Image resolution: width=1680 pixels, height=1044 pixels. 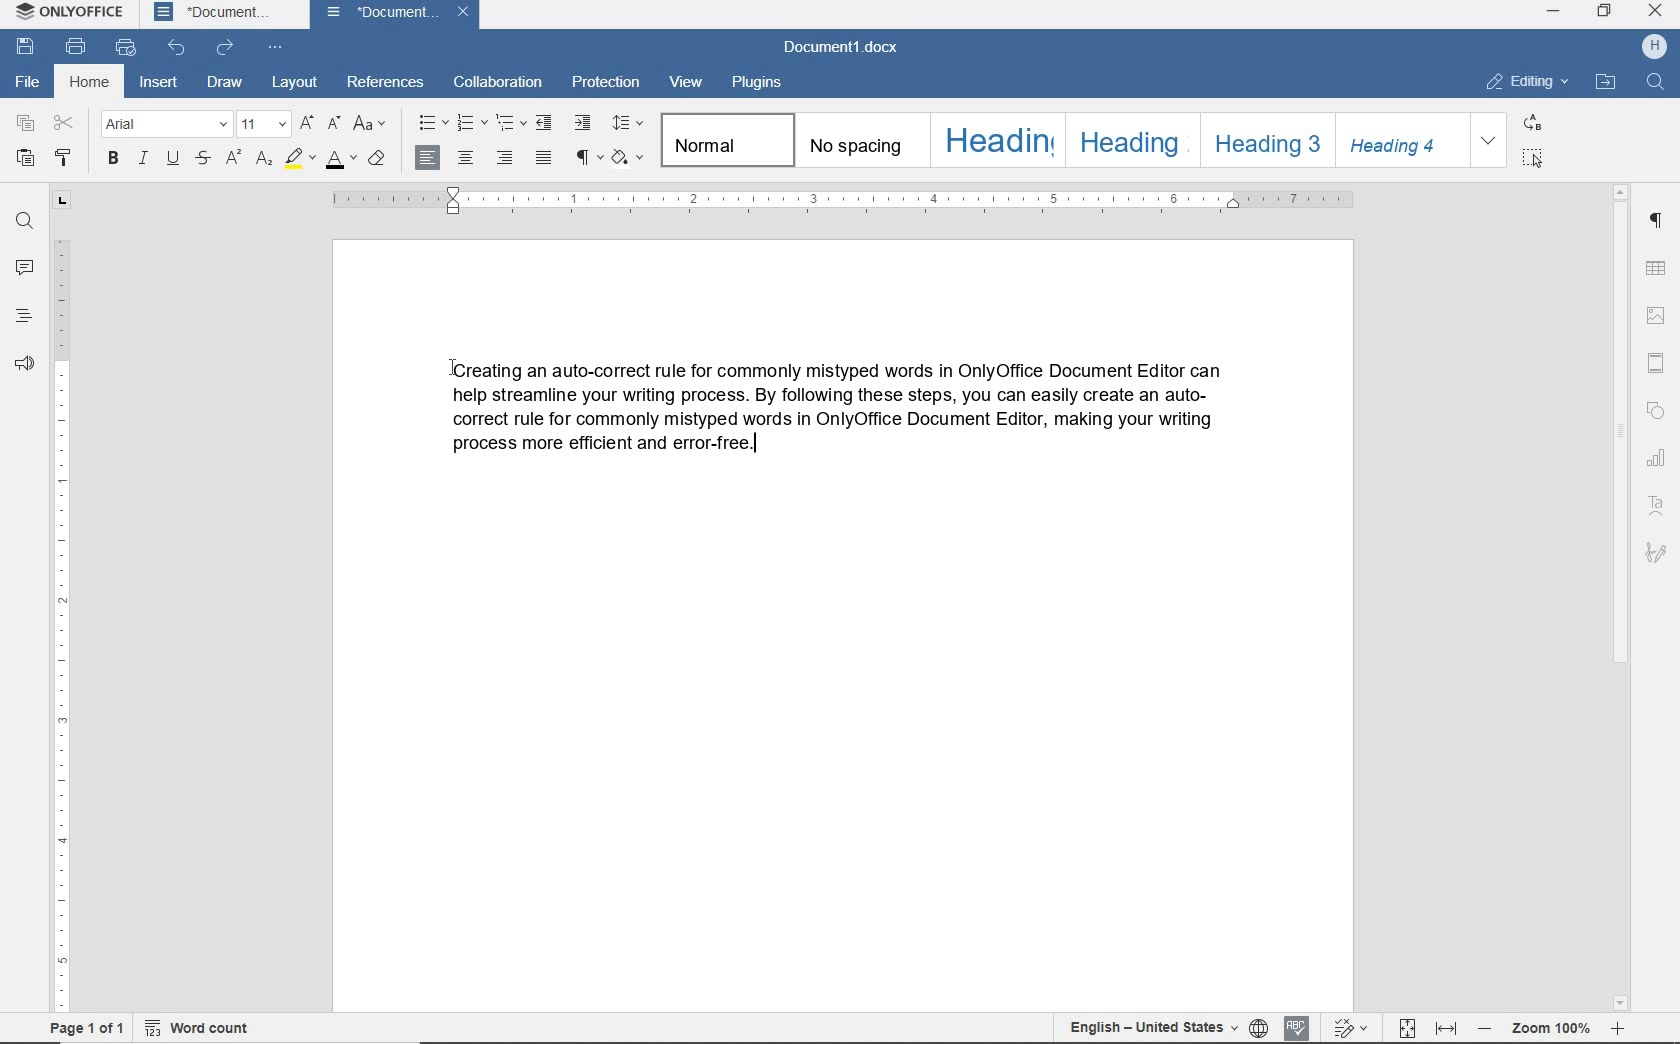 I want to click on feedback & support, so click(x=25, y=365).